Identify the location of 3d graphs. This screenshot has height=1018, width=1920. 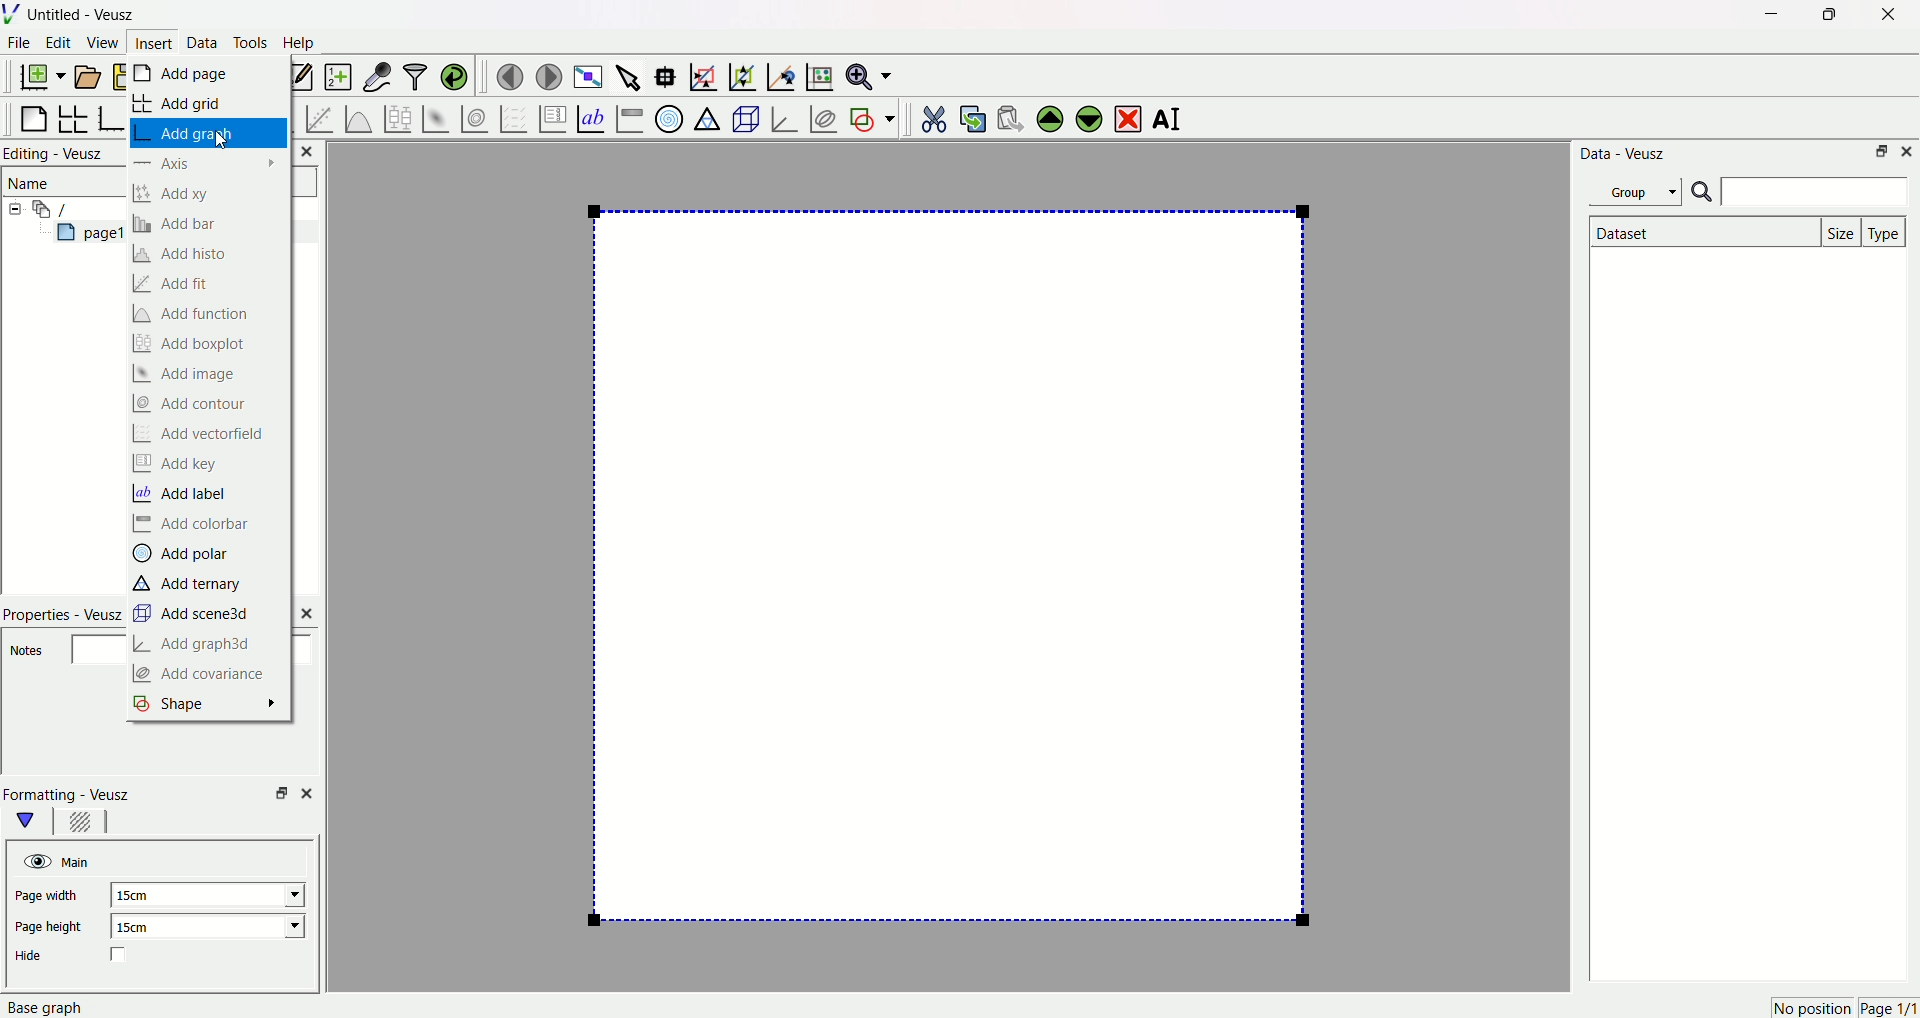
(783, 118).